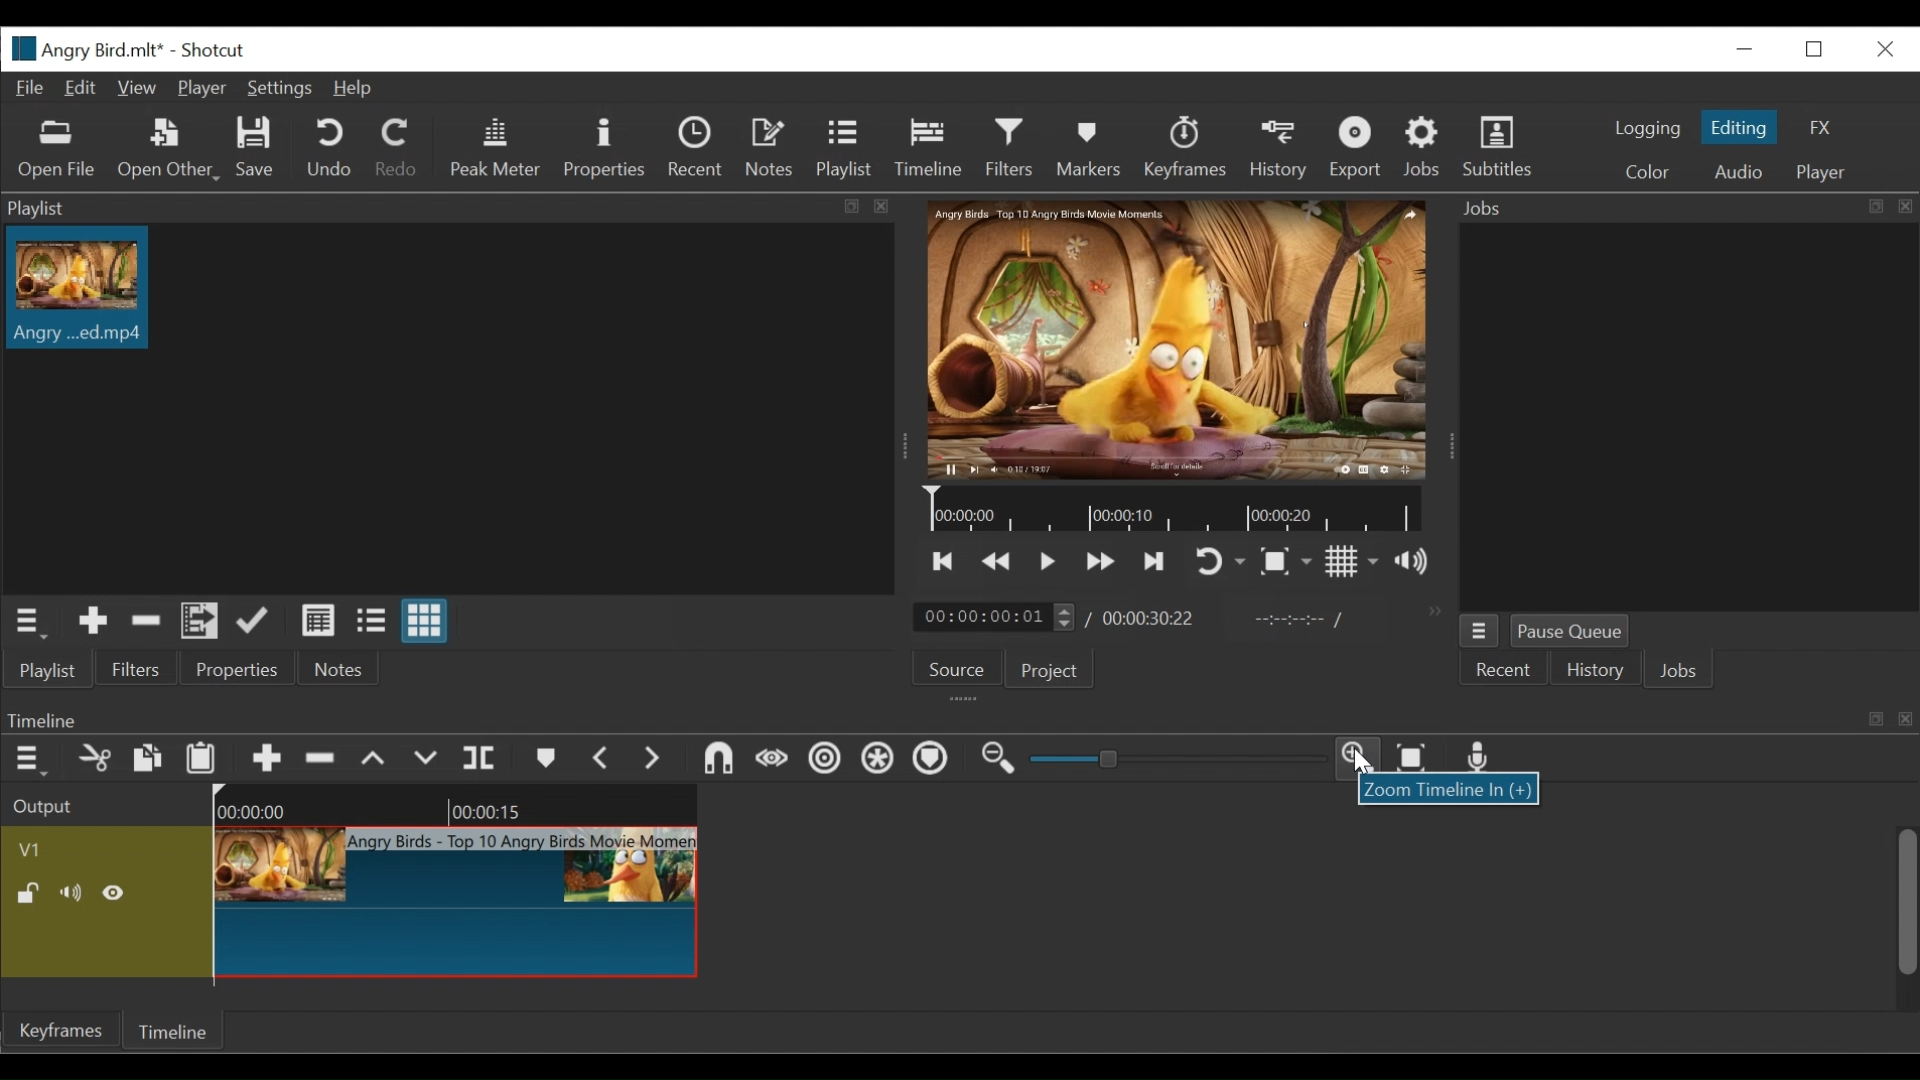 This screenshot has height=1080, width=1920. I want to click on Add Source to the playlist, so click(97, 622).